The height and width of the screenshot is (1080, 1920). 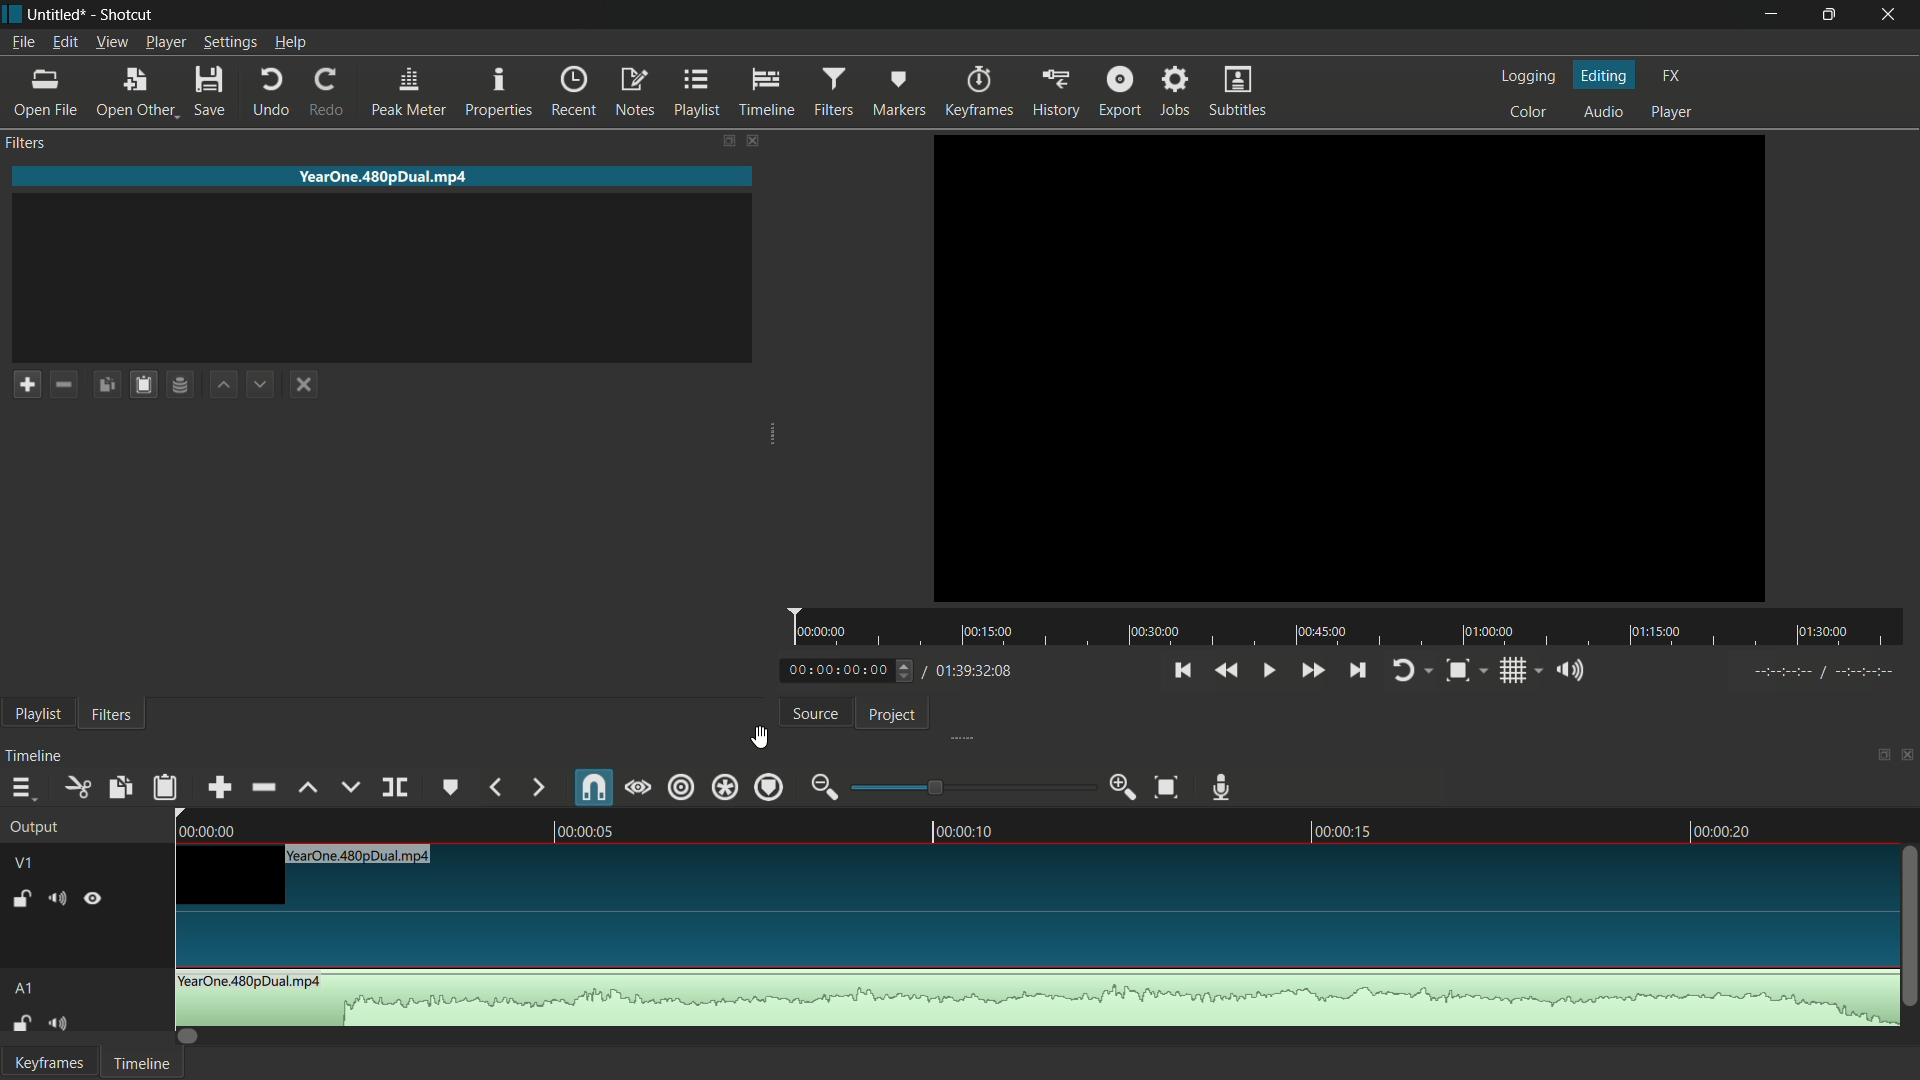 What do you see at coordinates (77, 789) in the screenshot?
I see `cut` at bounding box center [77, 789].